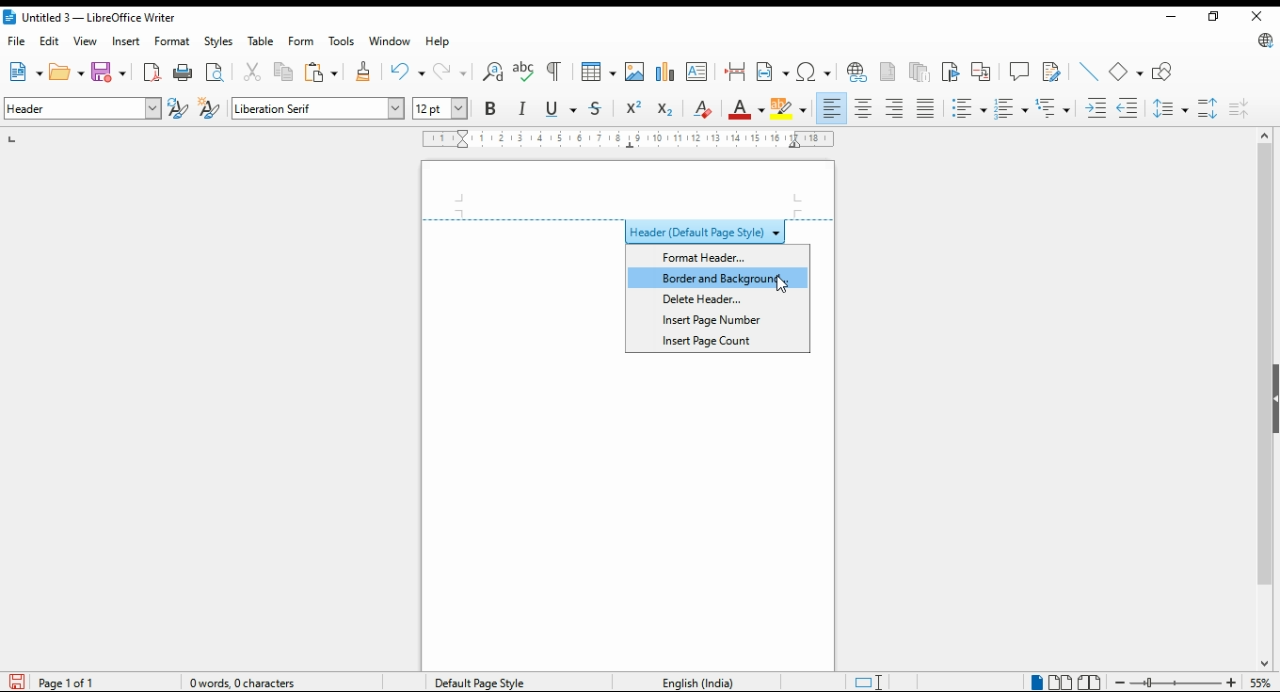 The width and height of the screenshot is (1280, 692). I want to click on insert cross-reference, so click(981, 71).